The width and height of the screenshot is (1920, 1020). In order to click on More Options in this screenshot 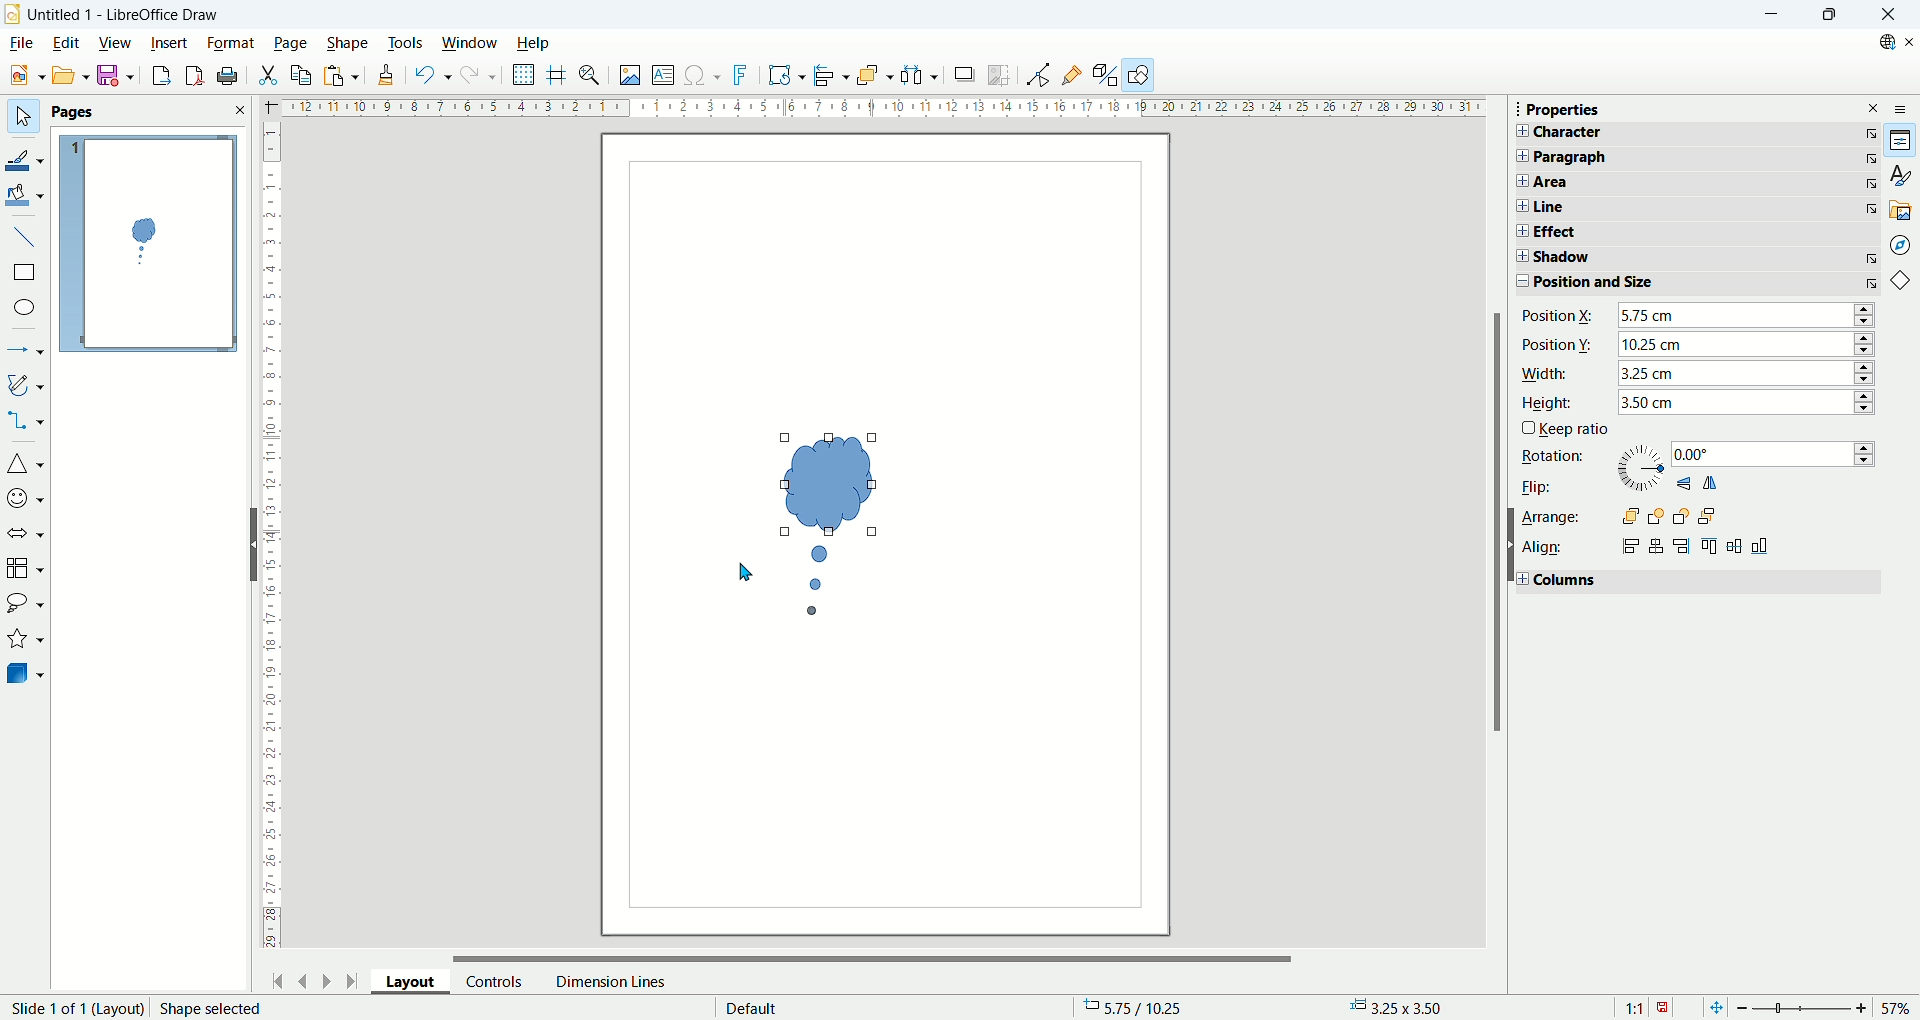, I will do `click(1872, 184)`.